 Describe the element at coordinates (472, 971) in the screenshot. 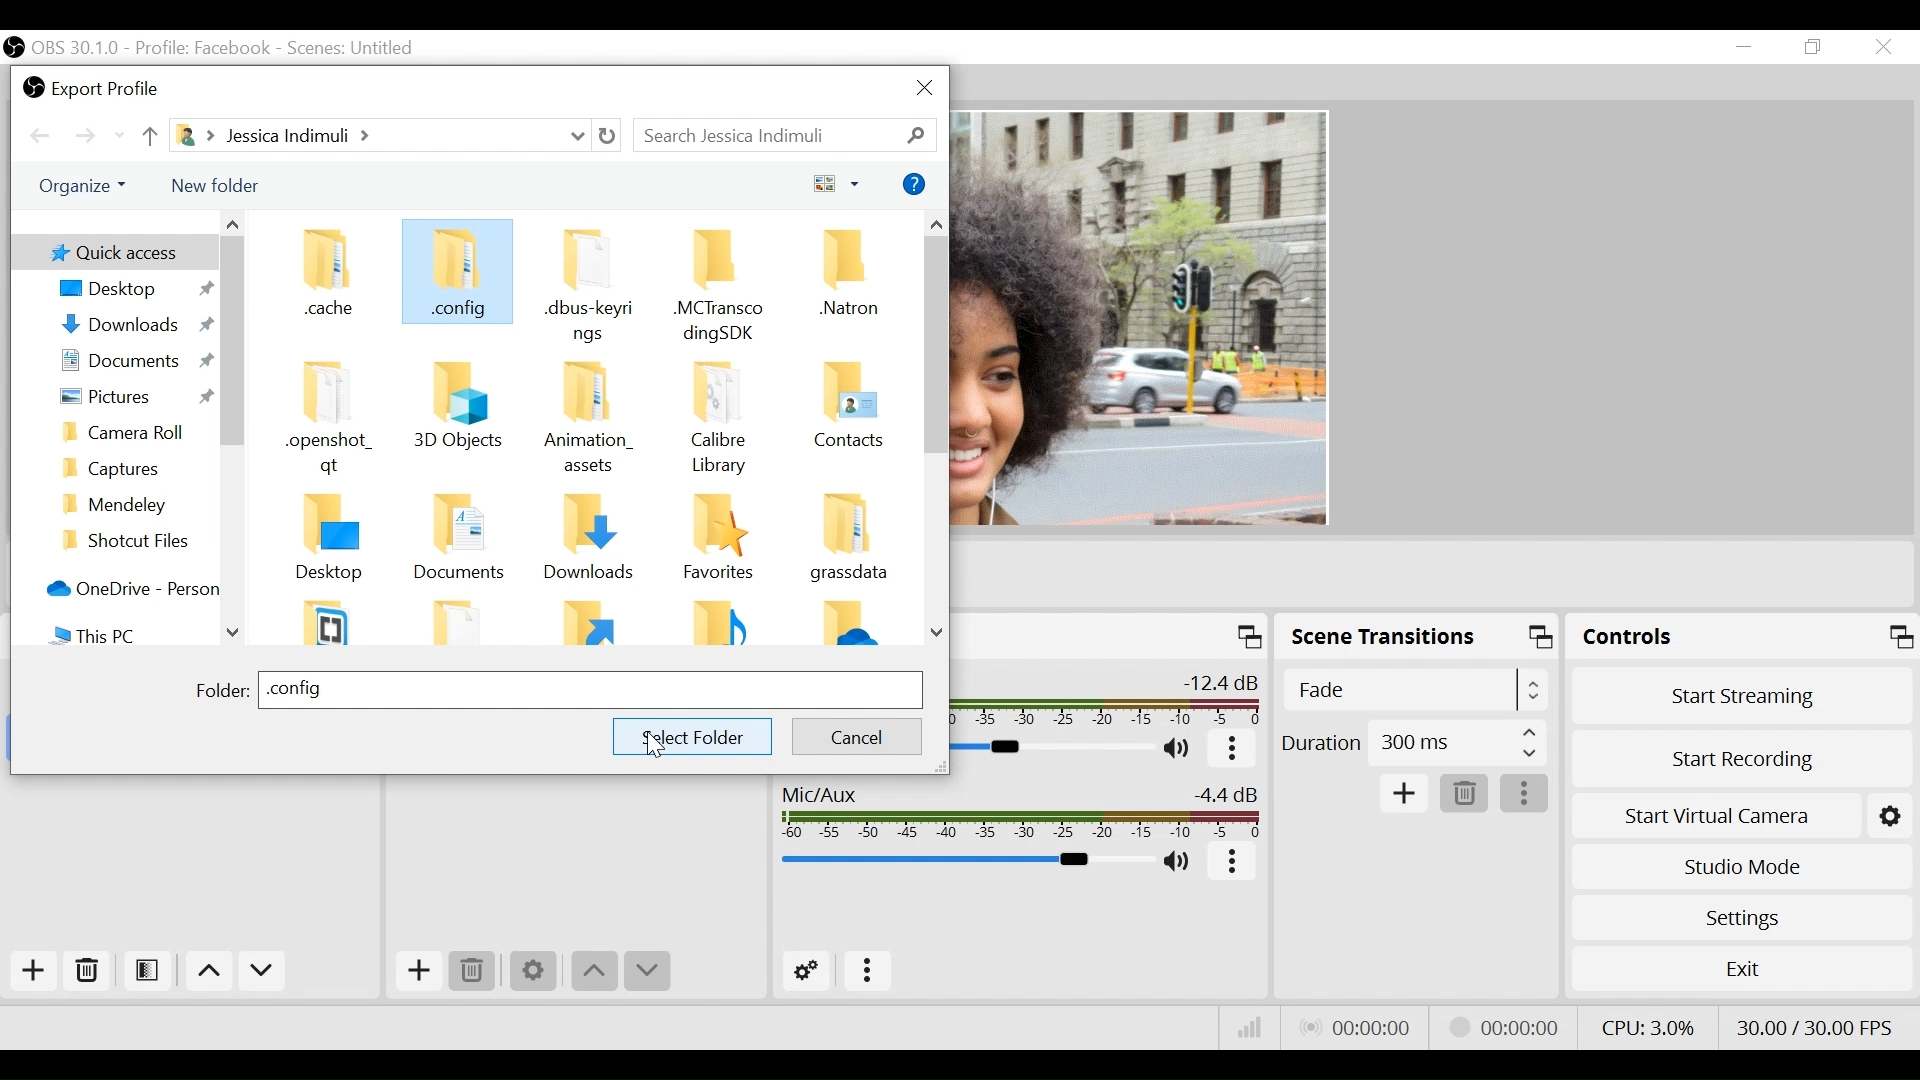

I see `Remove` at that location.